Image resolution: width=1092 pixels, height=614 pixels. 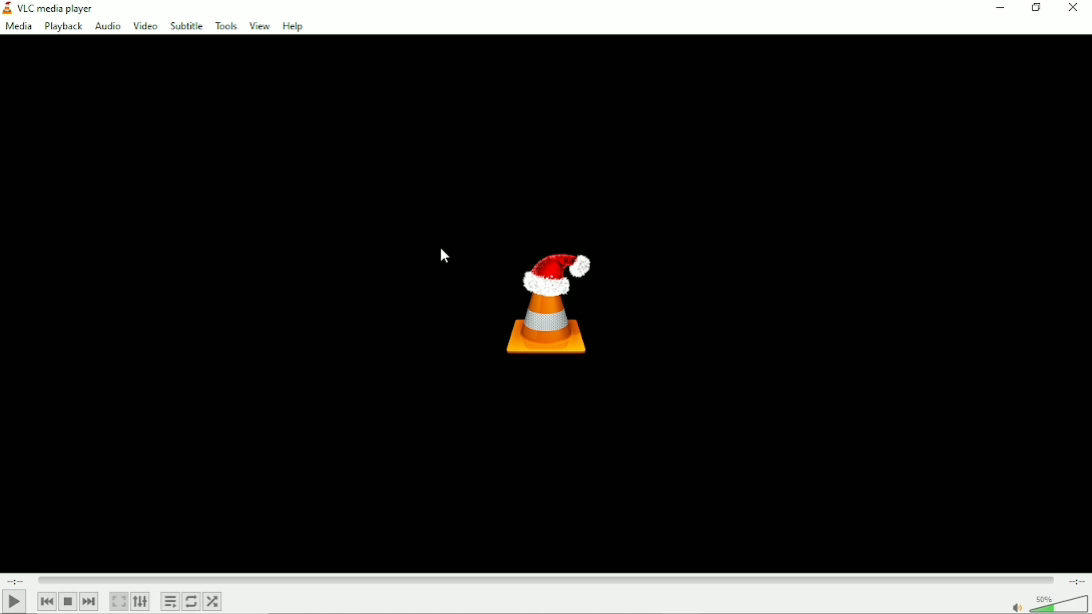 I want to click on Cursor, so click(x=445, y=258).